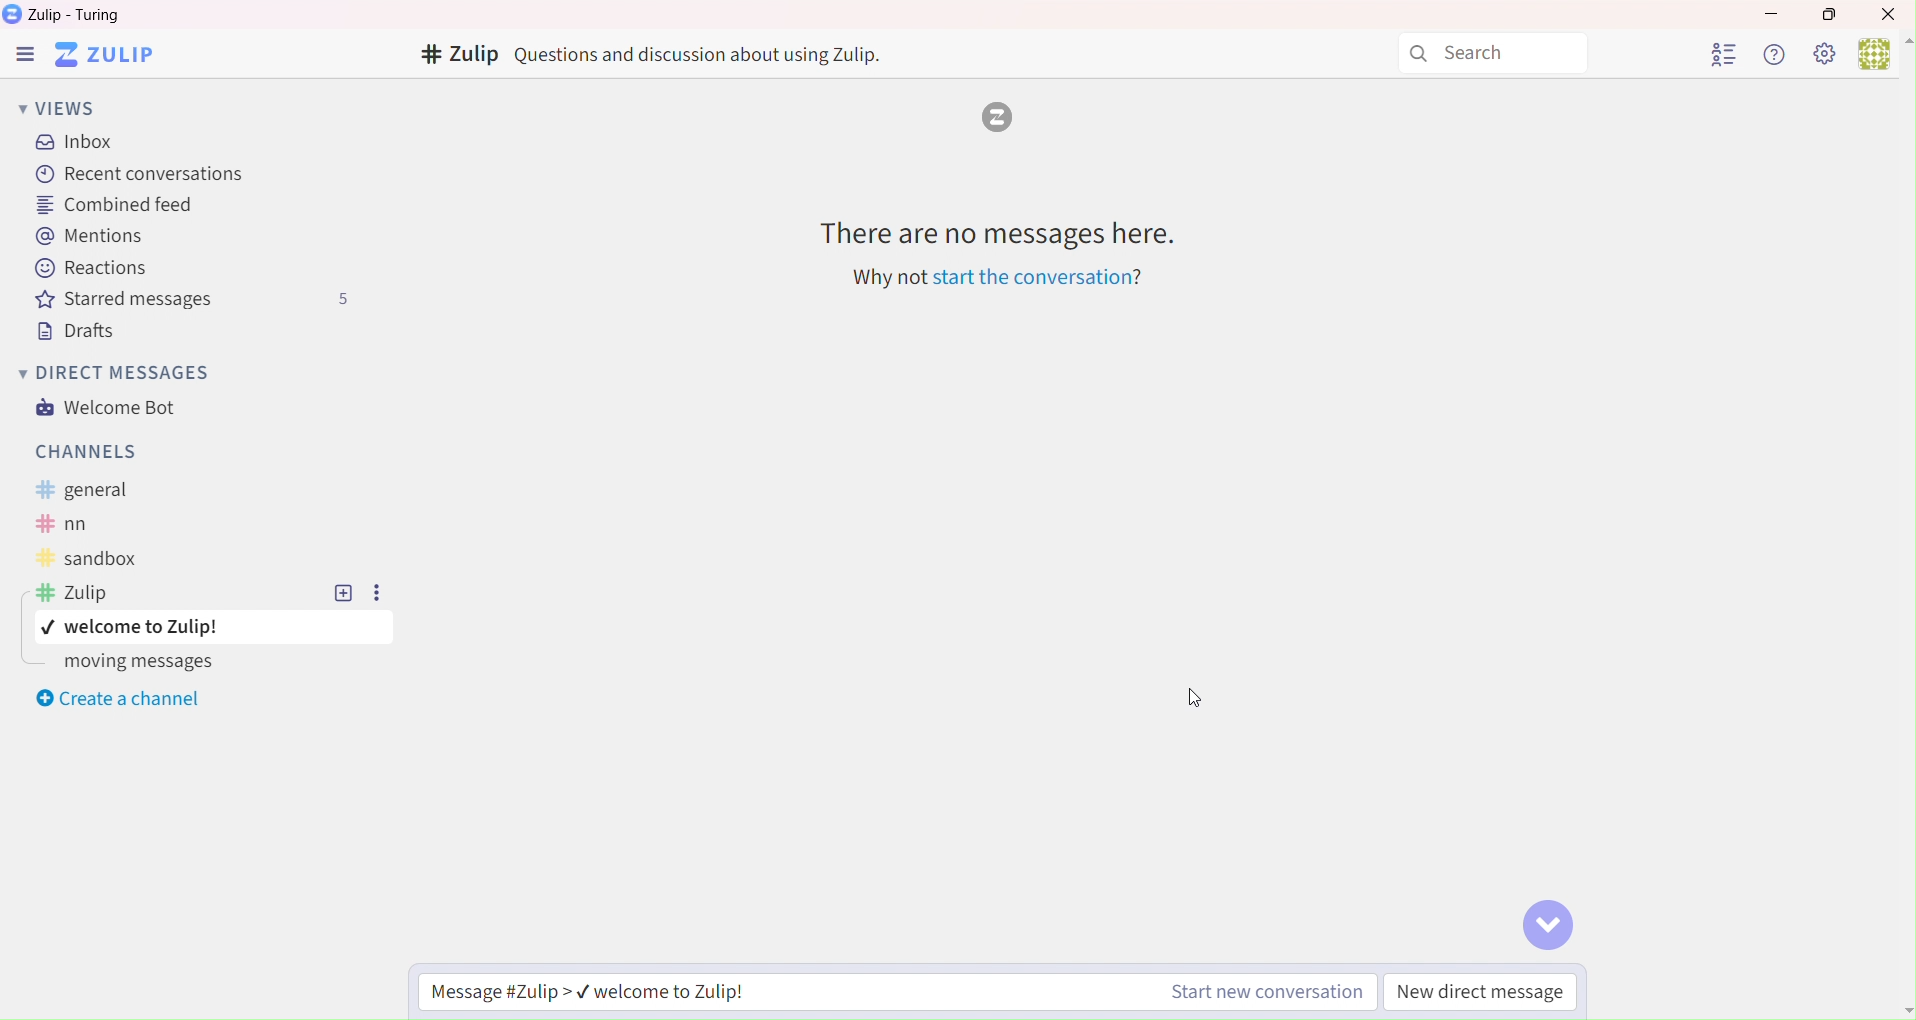 The image size is (1916, 1020). I want to click on Combined Feed, so click(111, 205).